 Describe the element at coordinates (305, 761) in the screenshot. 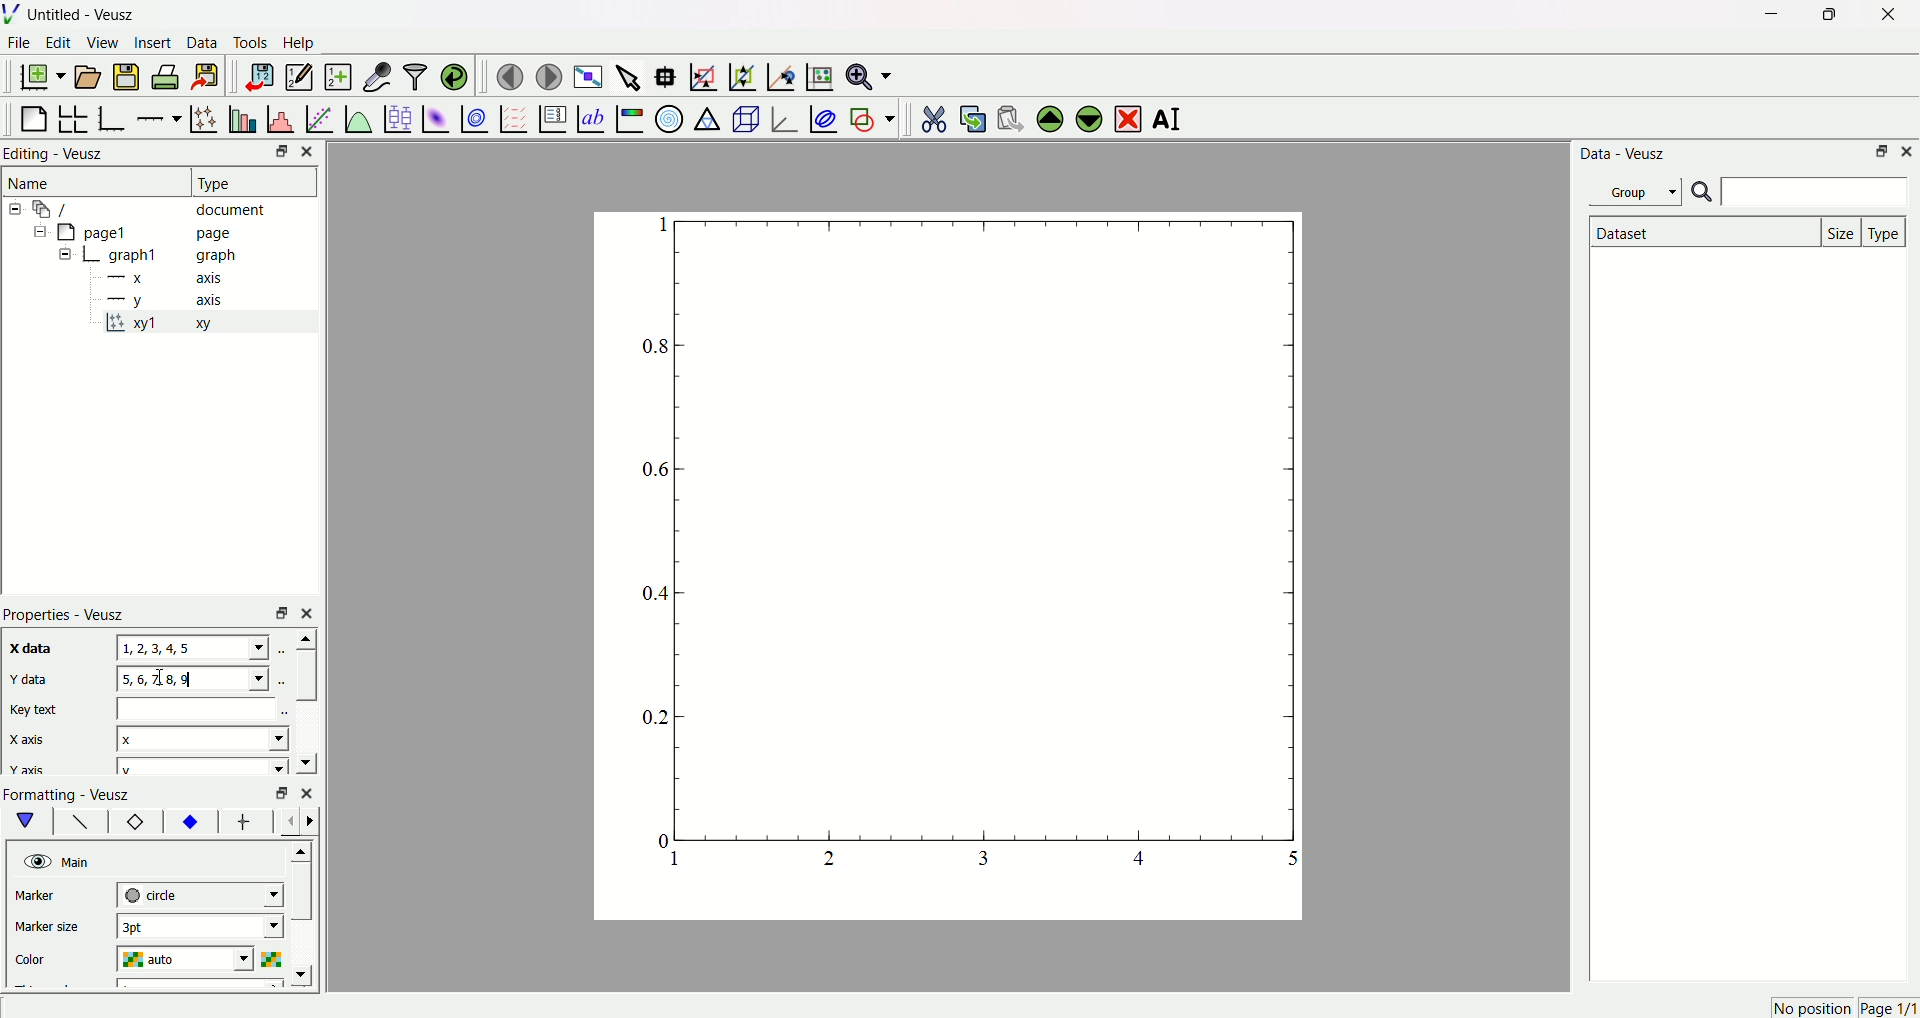

I see `move down` at that location.